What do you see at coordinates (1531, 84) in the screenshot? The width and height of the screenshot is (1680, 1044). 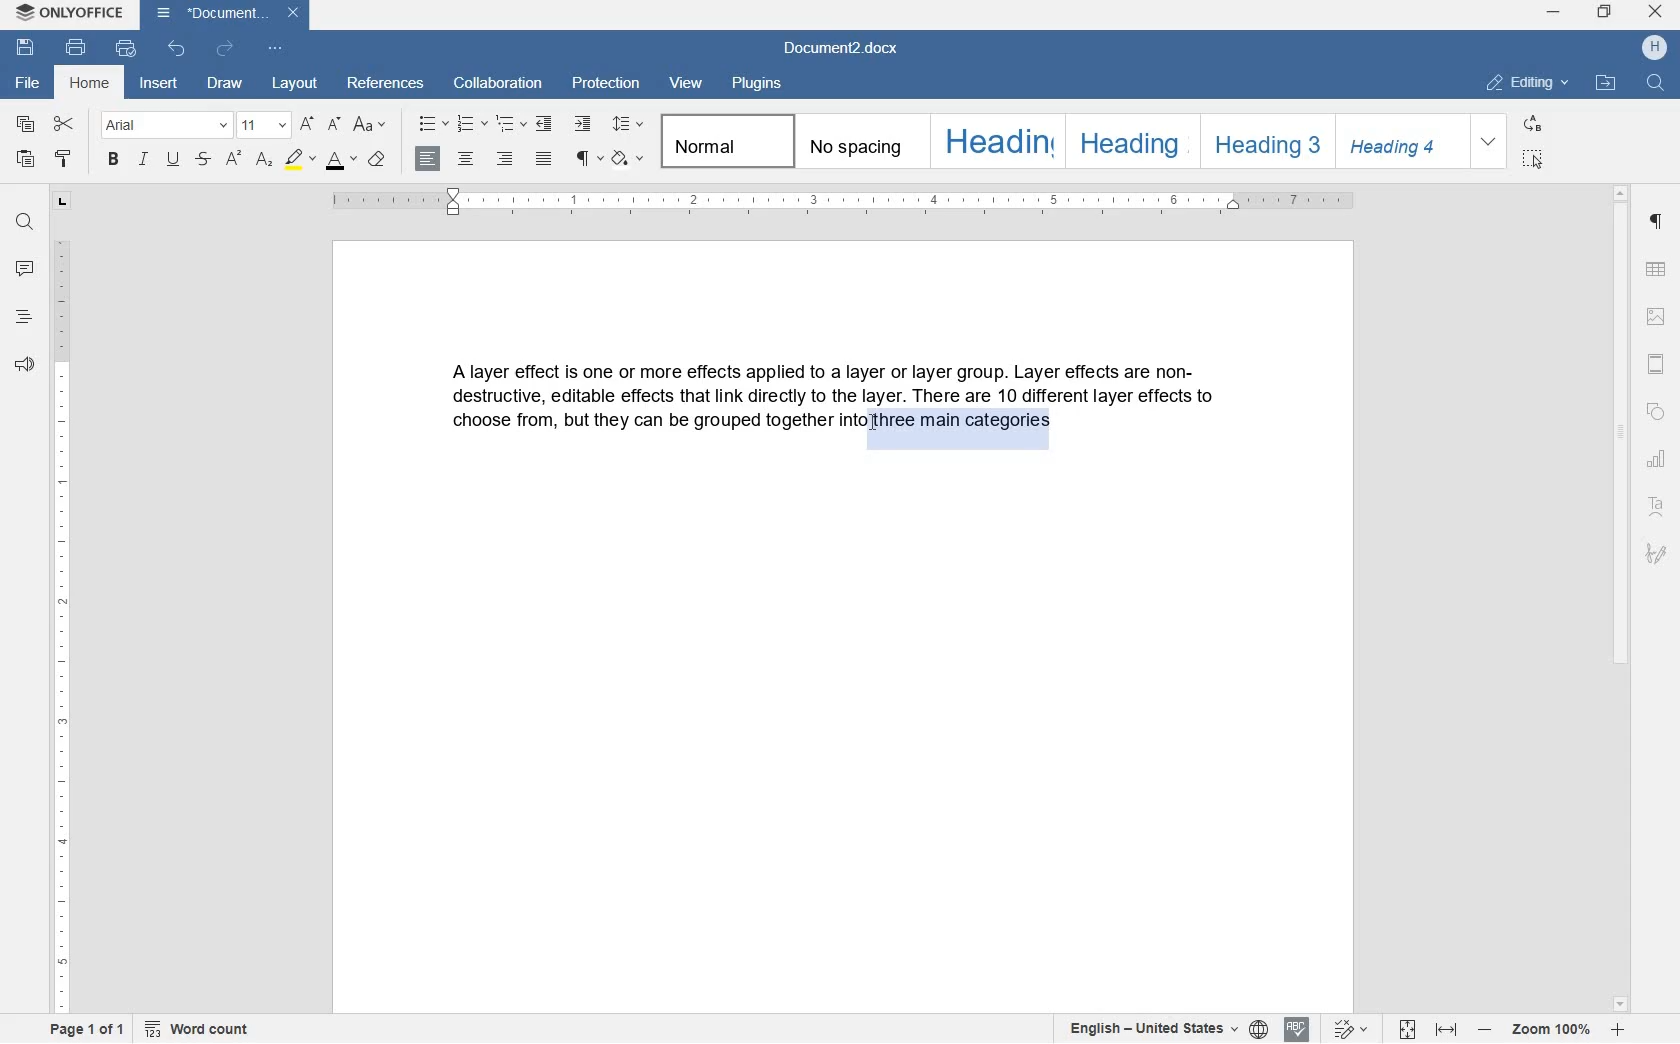 I see `editing` at bounding box center [1531, 84].